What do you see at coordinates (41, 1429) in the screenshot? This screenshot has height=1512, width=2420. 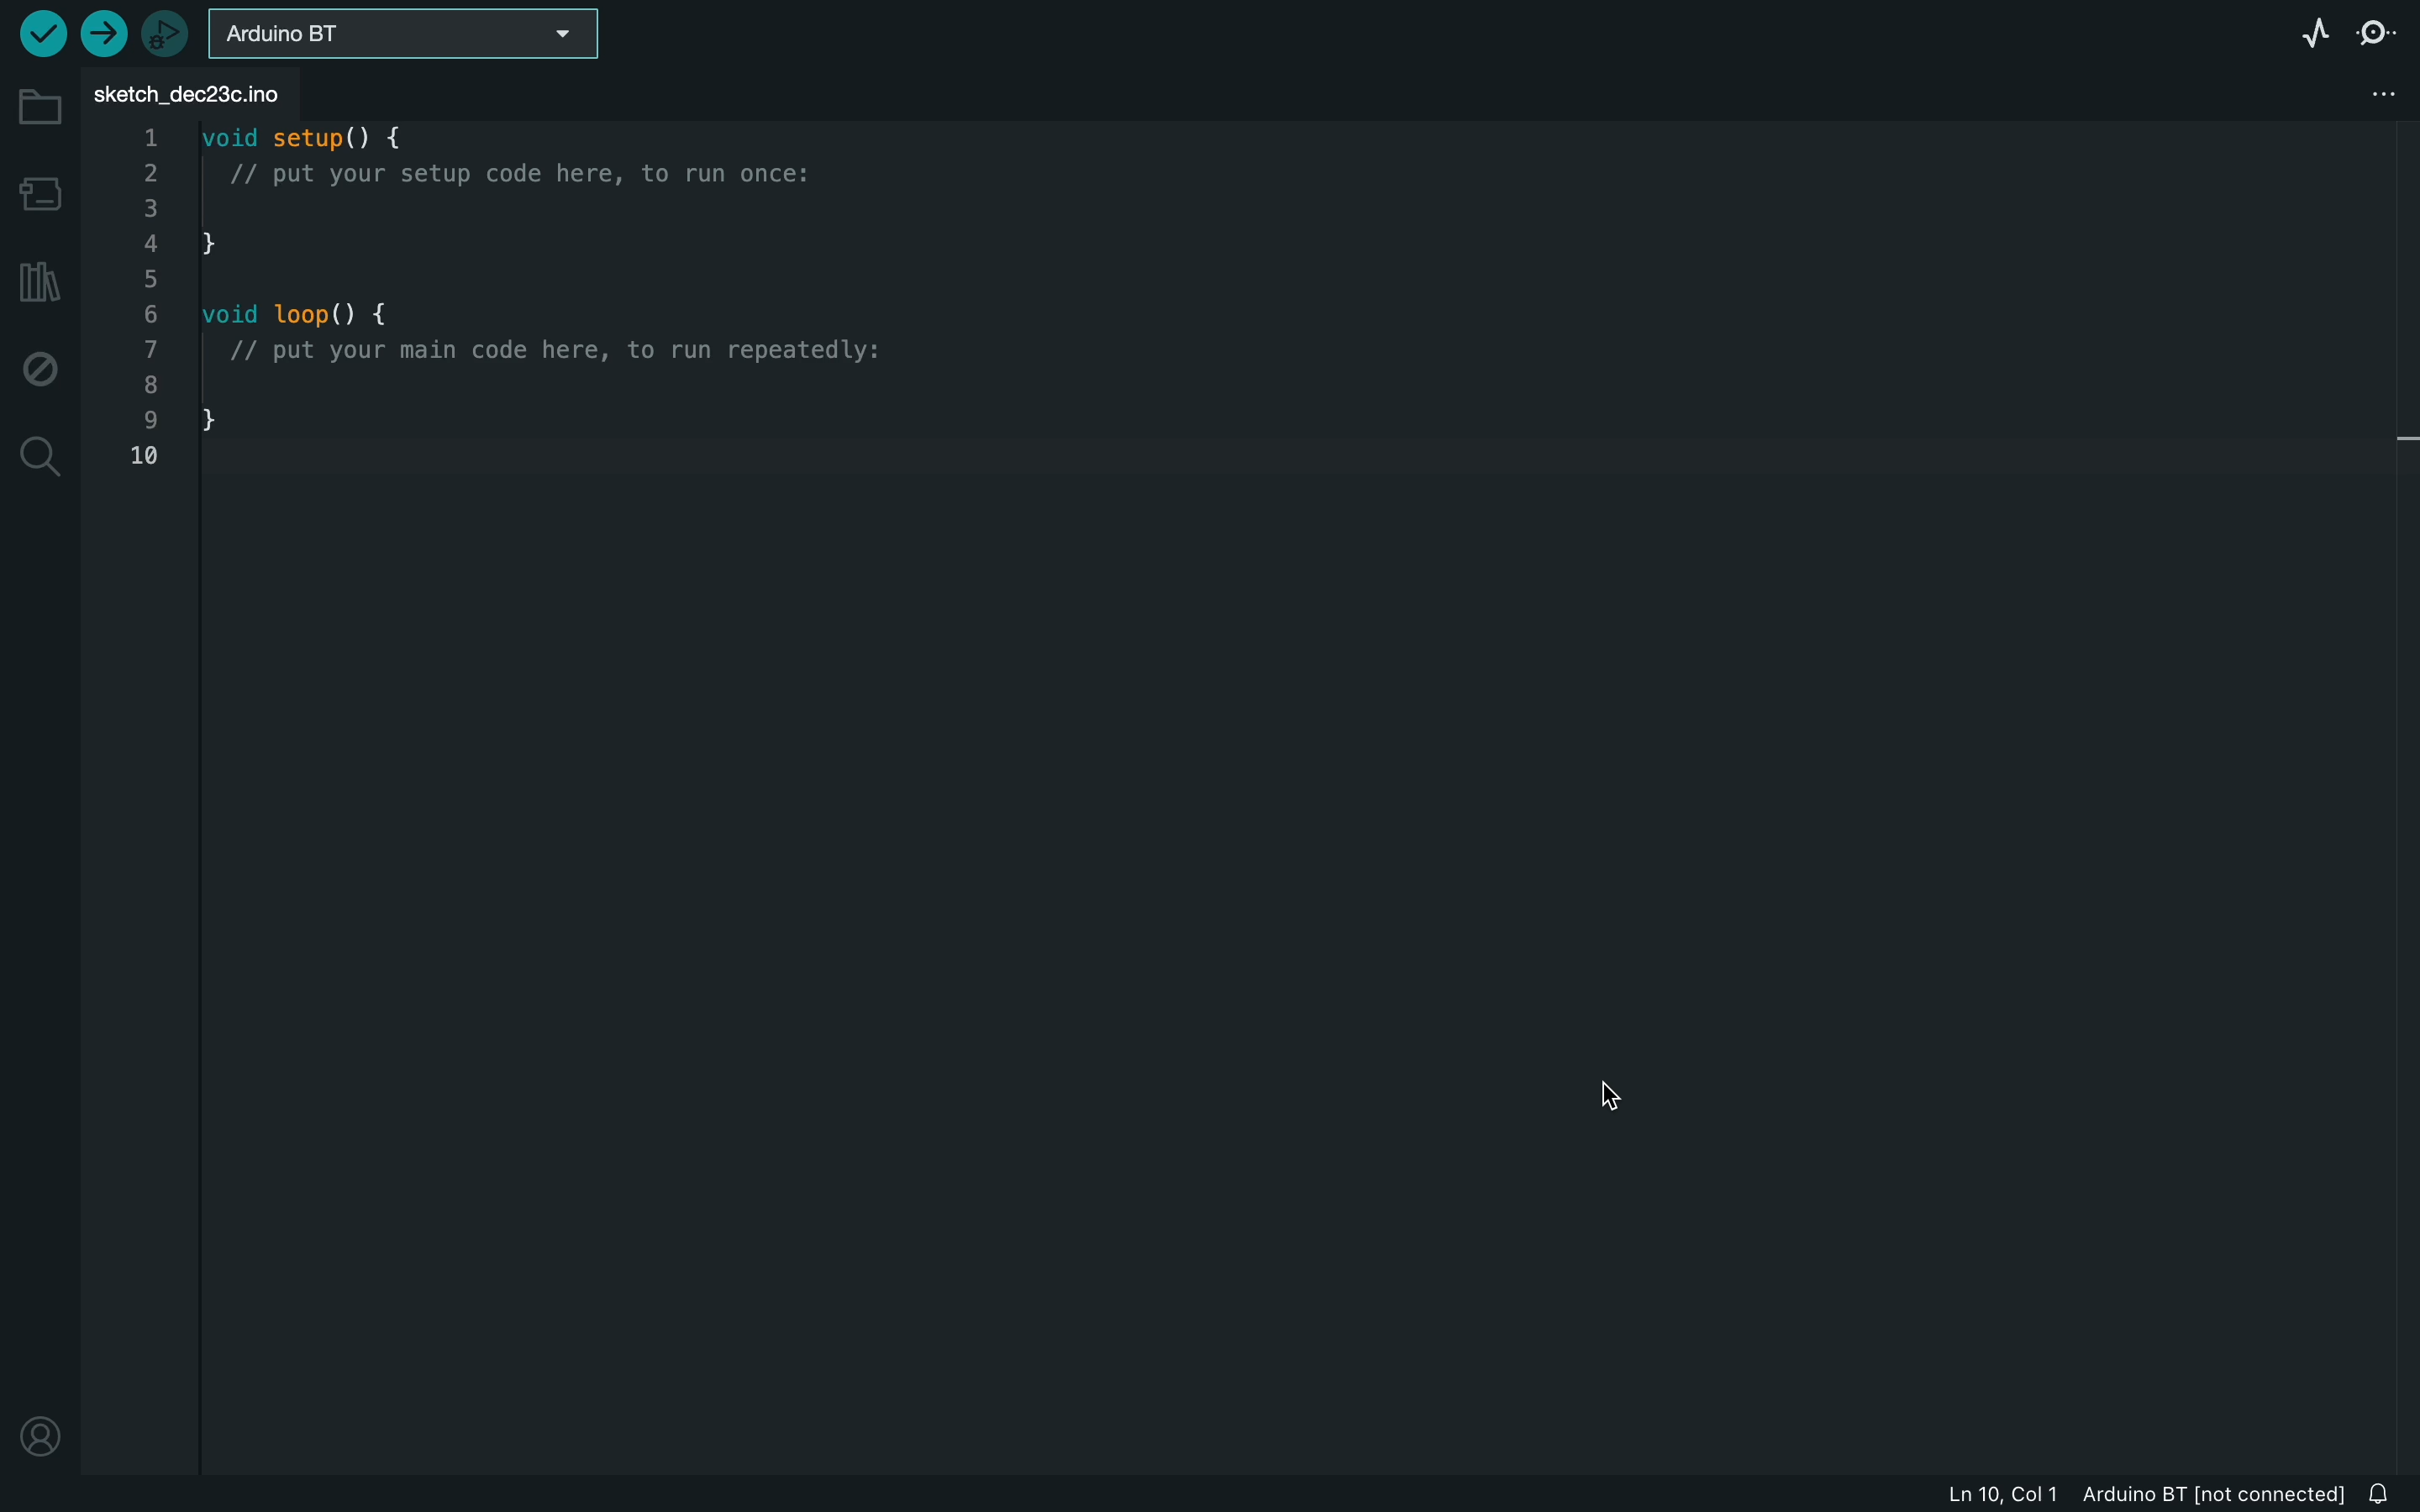 I see `profile` at bounding box center [41, 1429].